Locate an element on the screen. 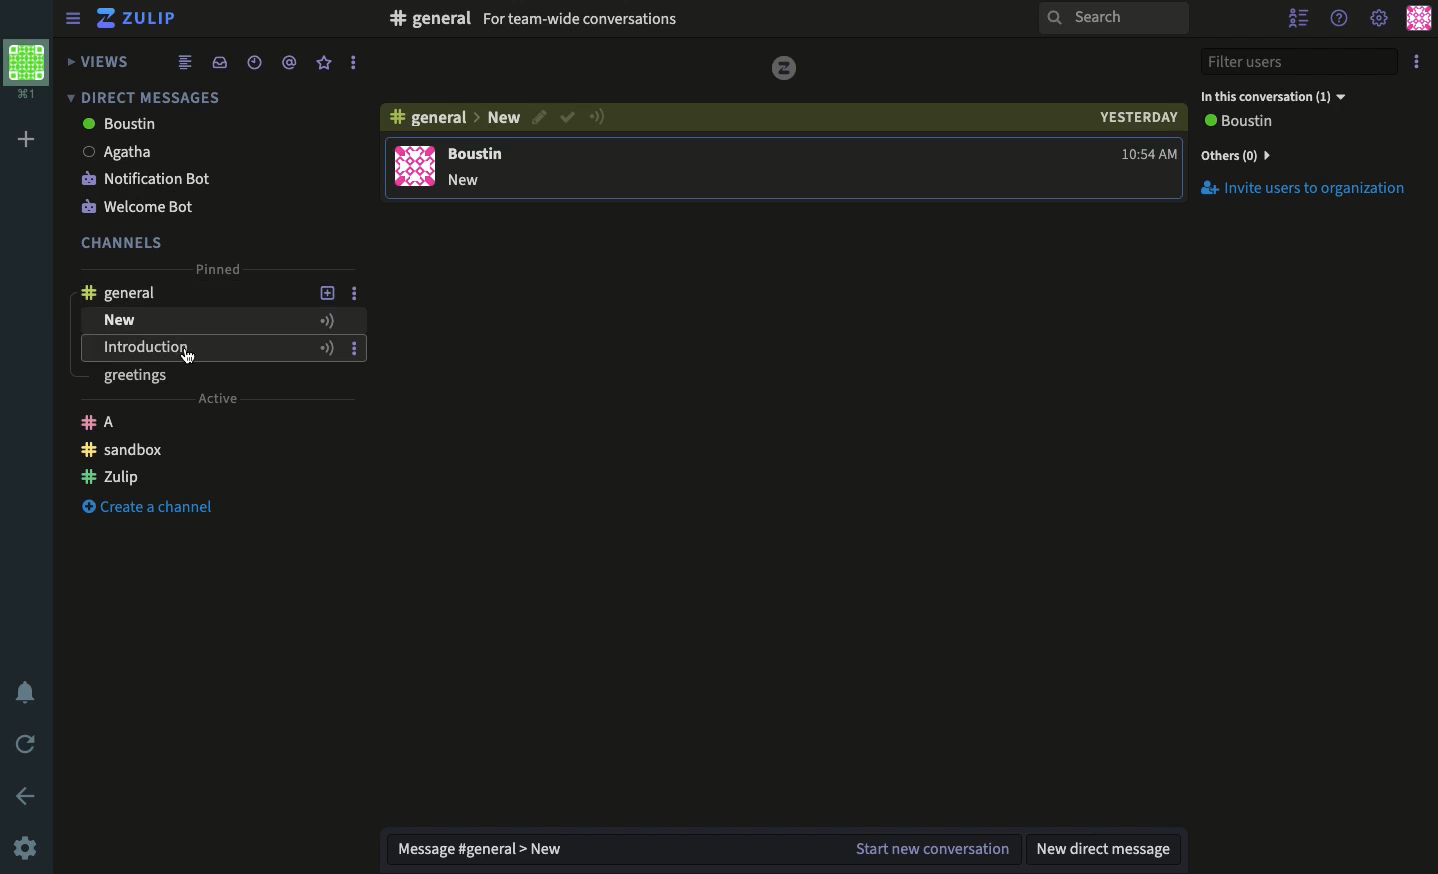 This screenshot has width=1438, height=874. #general is located at coordinates (431, 17).